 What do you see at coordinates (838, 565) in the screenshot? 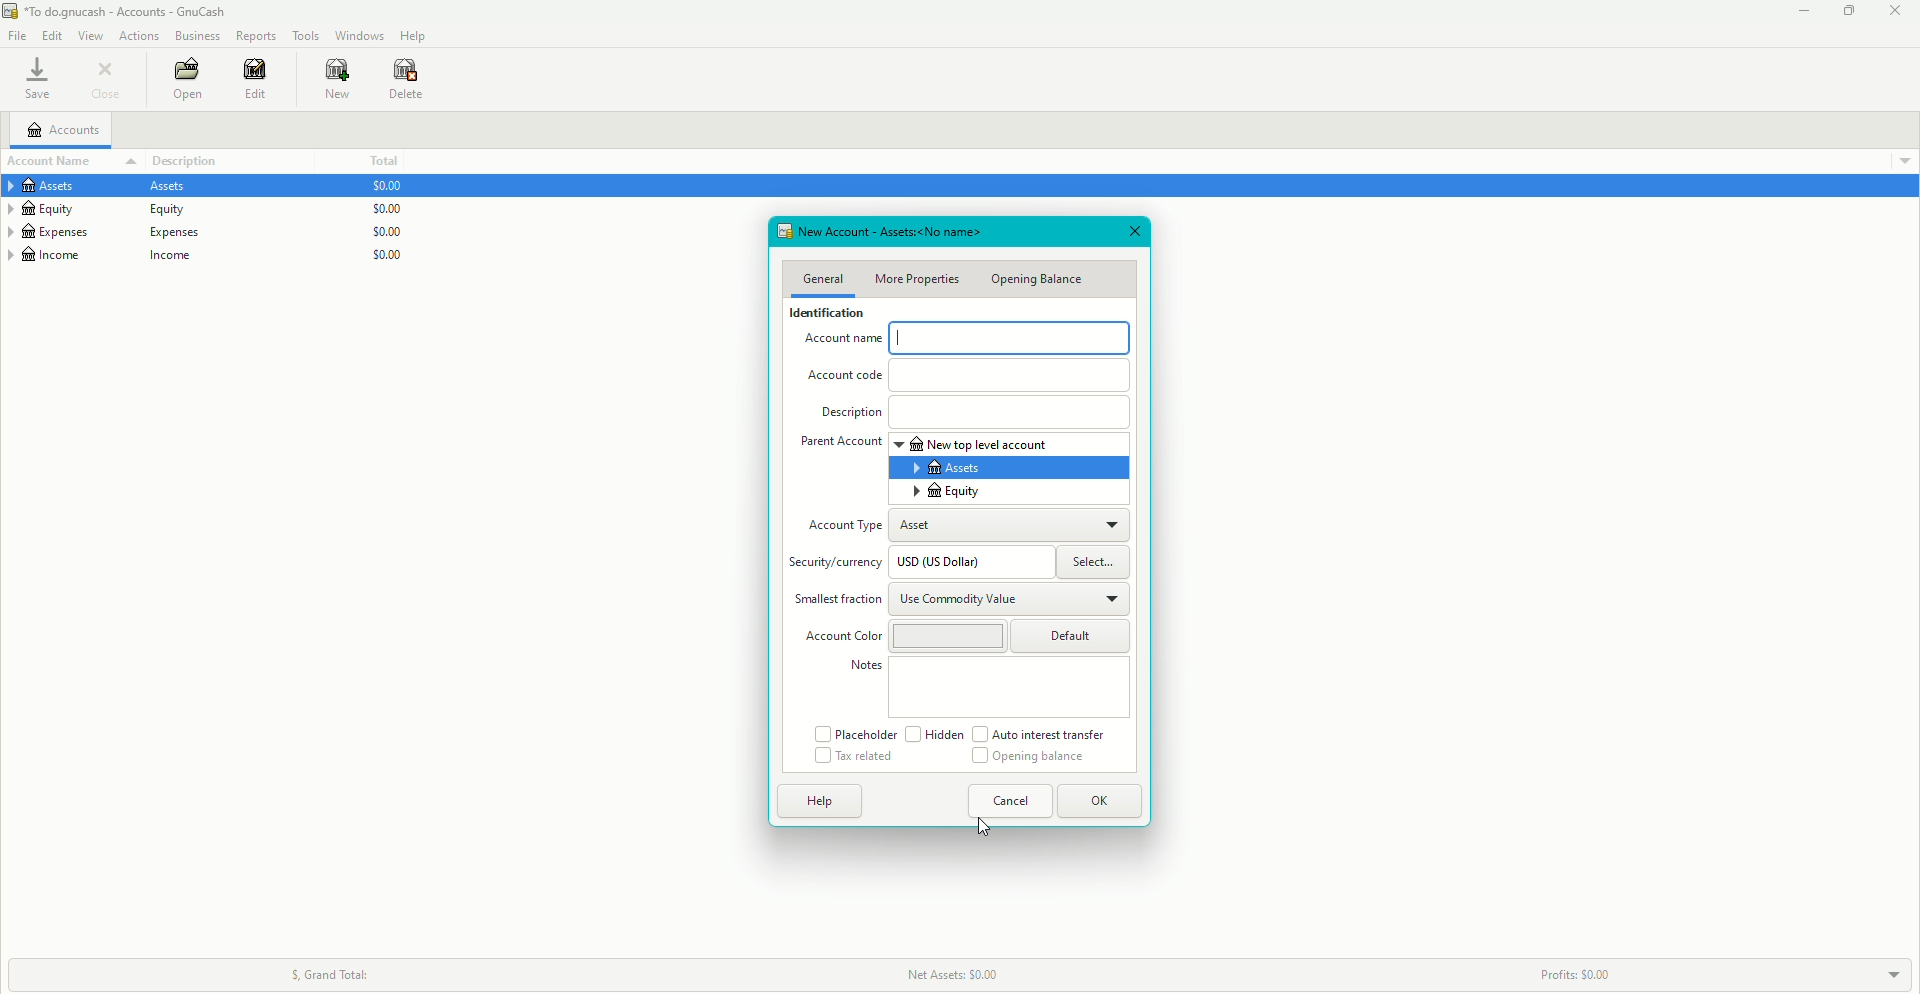
I see `Security/currency` at bounding box center [838, 565].